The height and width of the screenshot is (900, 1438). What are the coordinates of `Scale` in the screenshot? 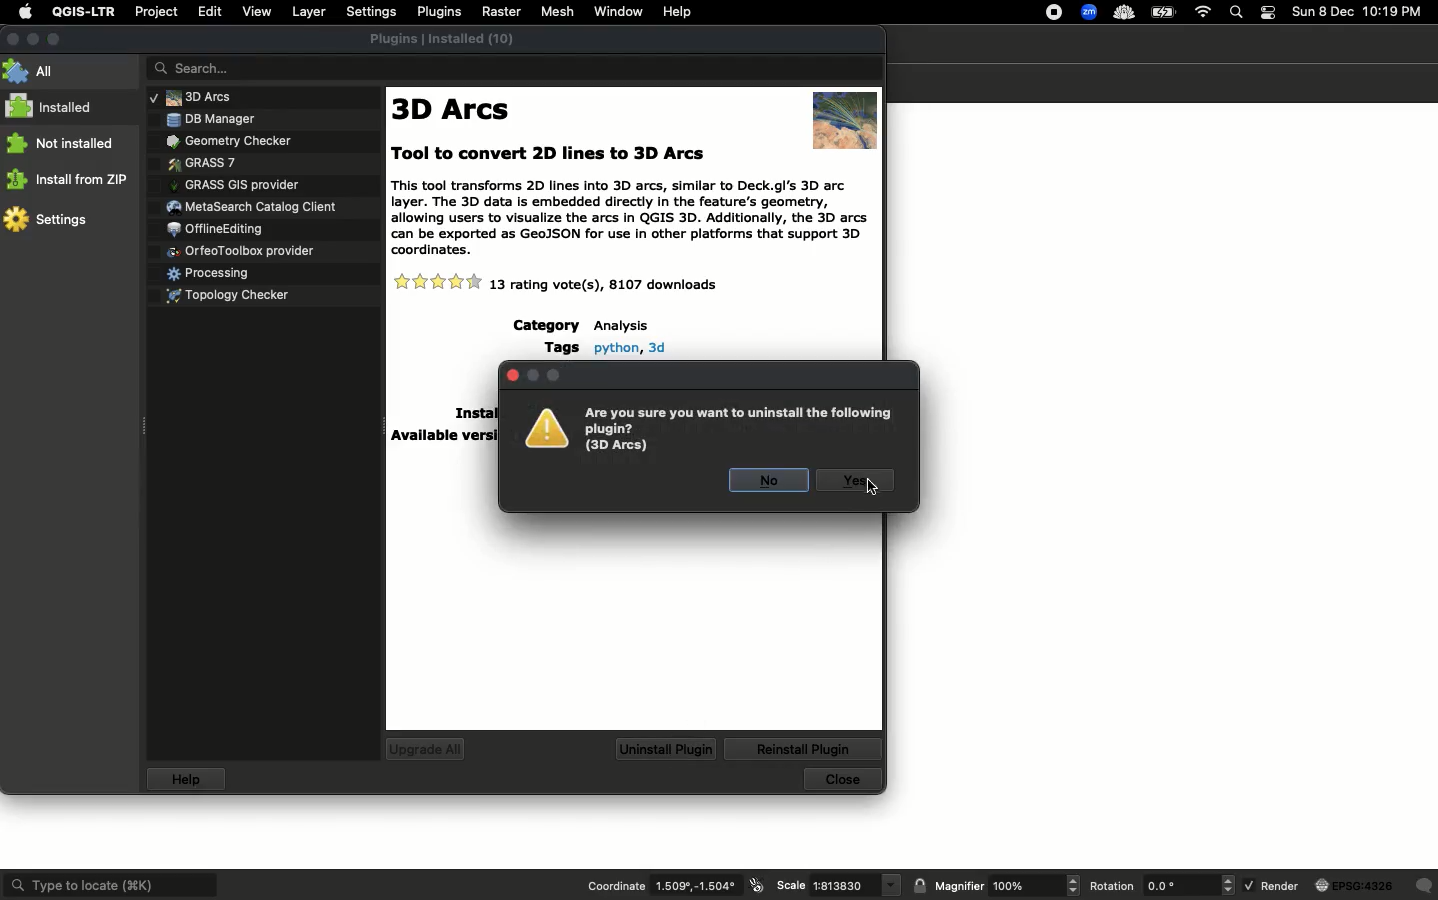 It's located at (835, 886).